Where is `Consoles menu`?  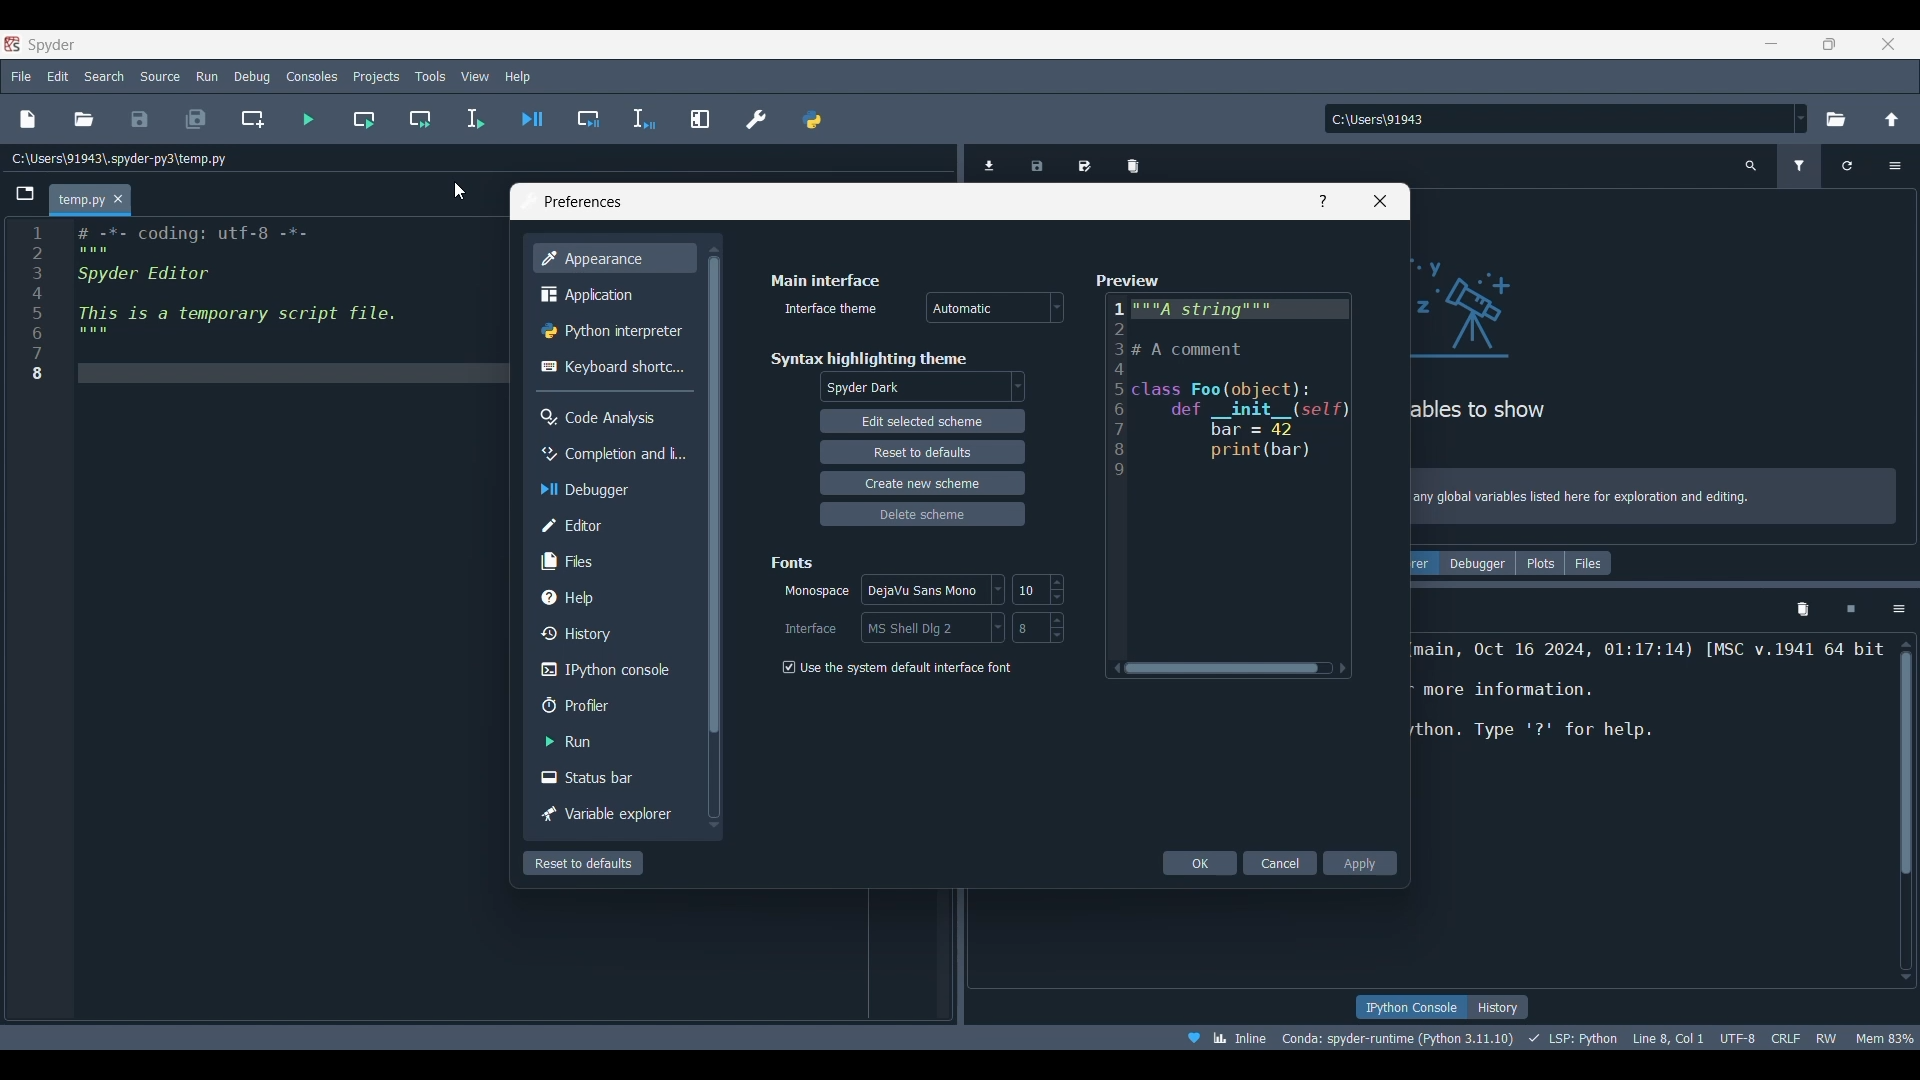
Consoles menu is located at coordinates (311, 76).